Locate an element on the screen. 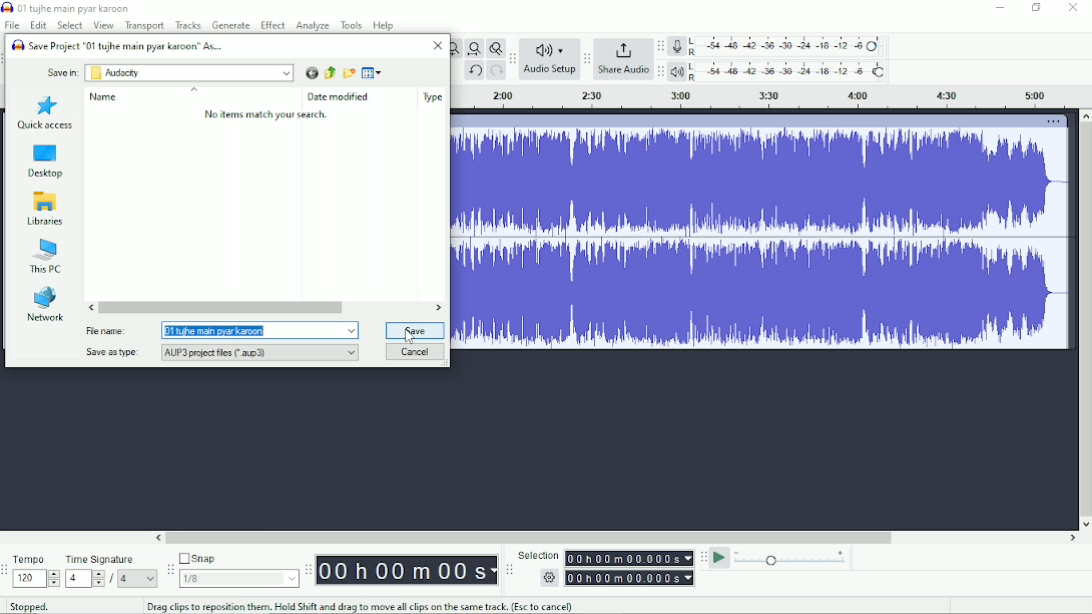 The image size is (1092, 614). Tools is located at coordinates (352, 25).